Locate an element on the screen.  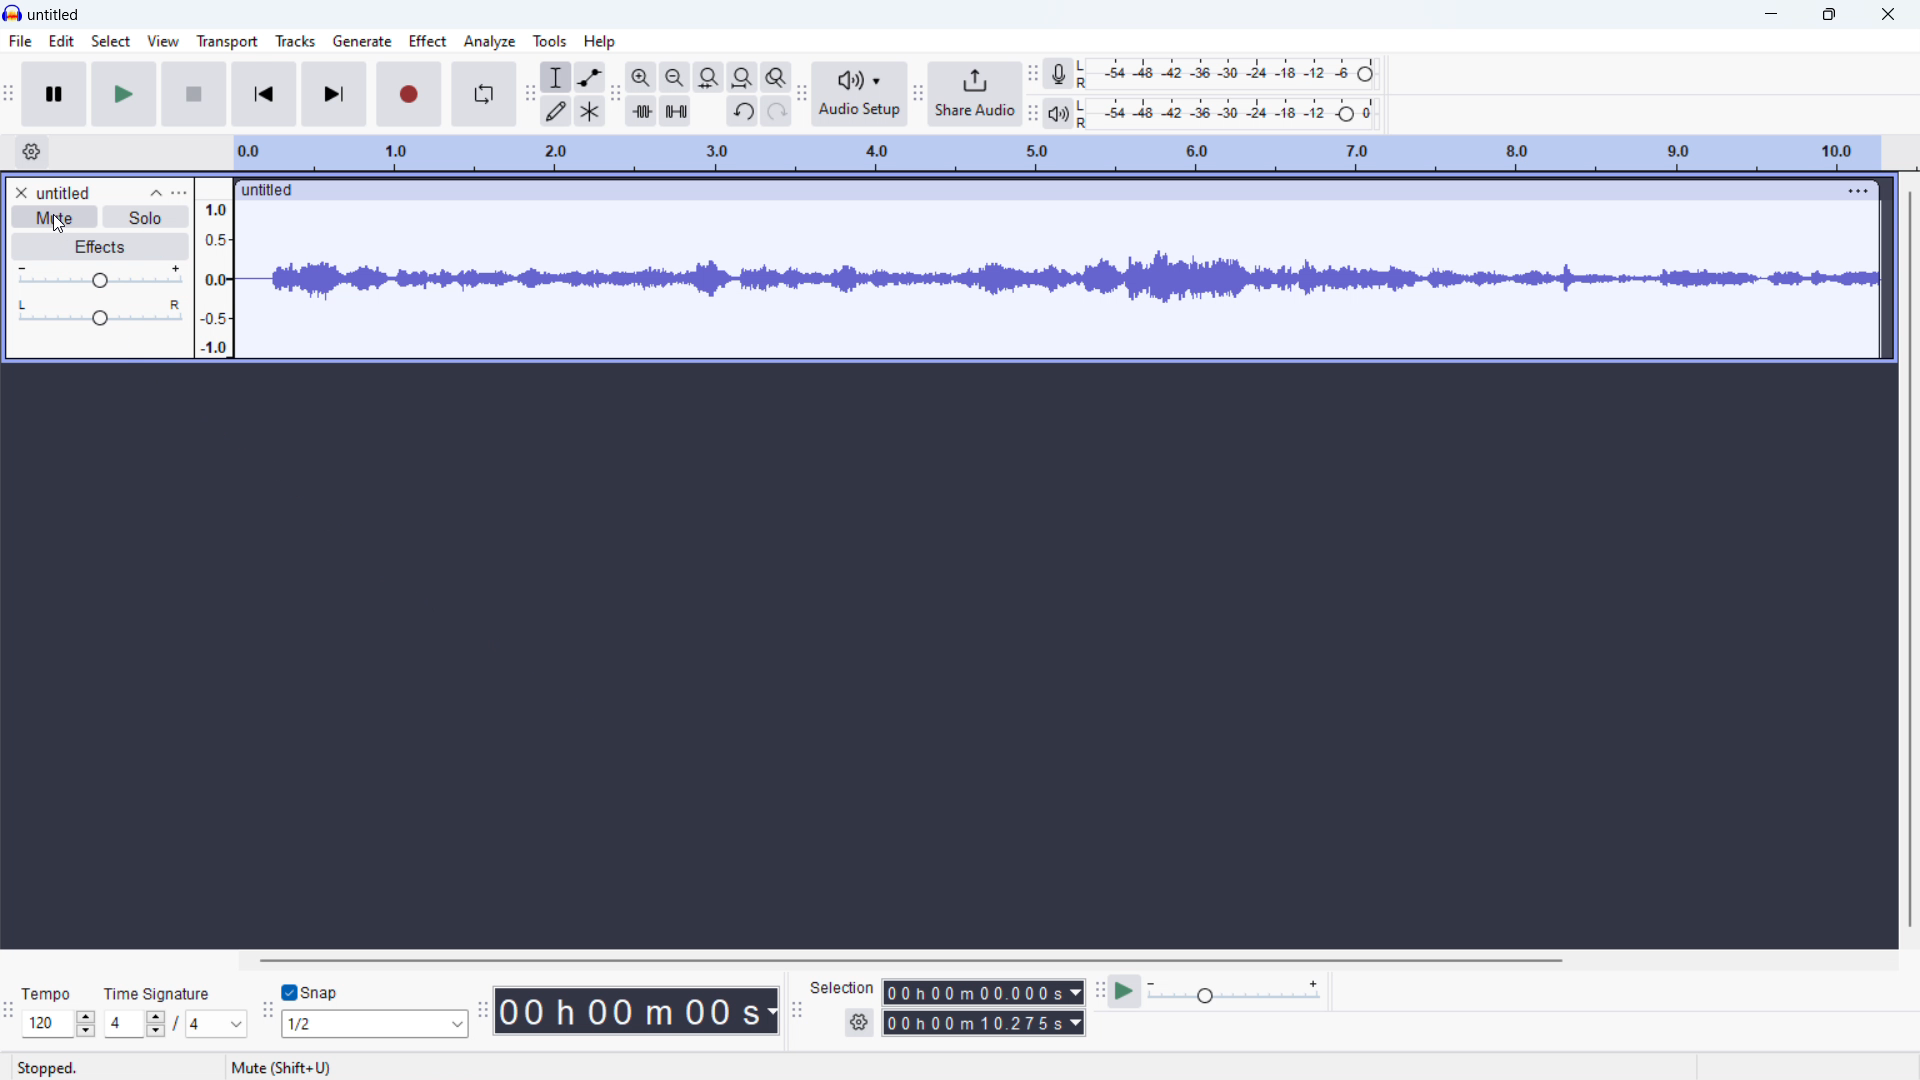
stop is located at coordinates (194, 93).